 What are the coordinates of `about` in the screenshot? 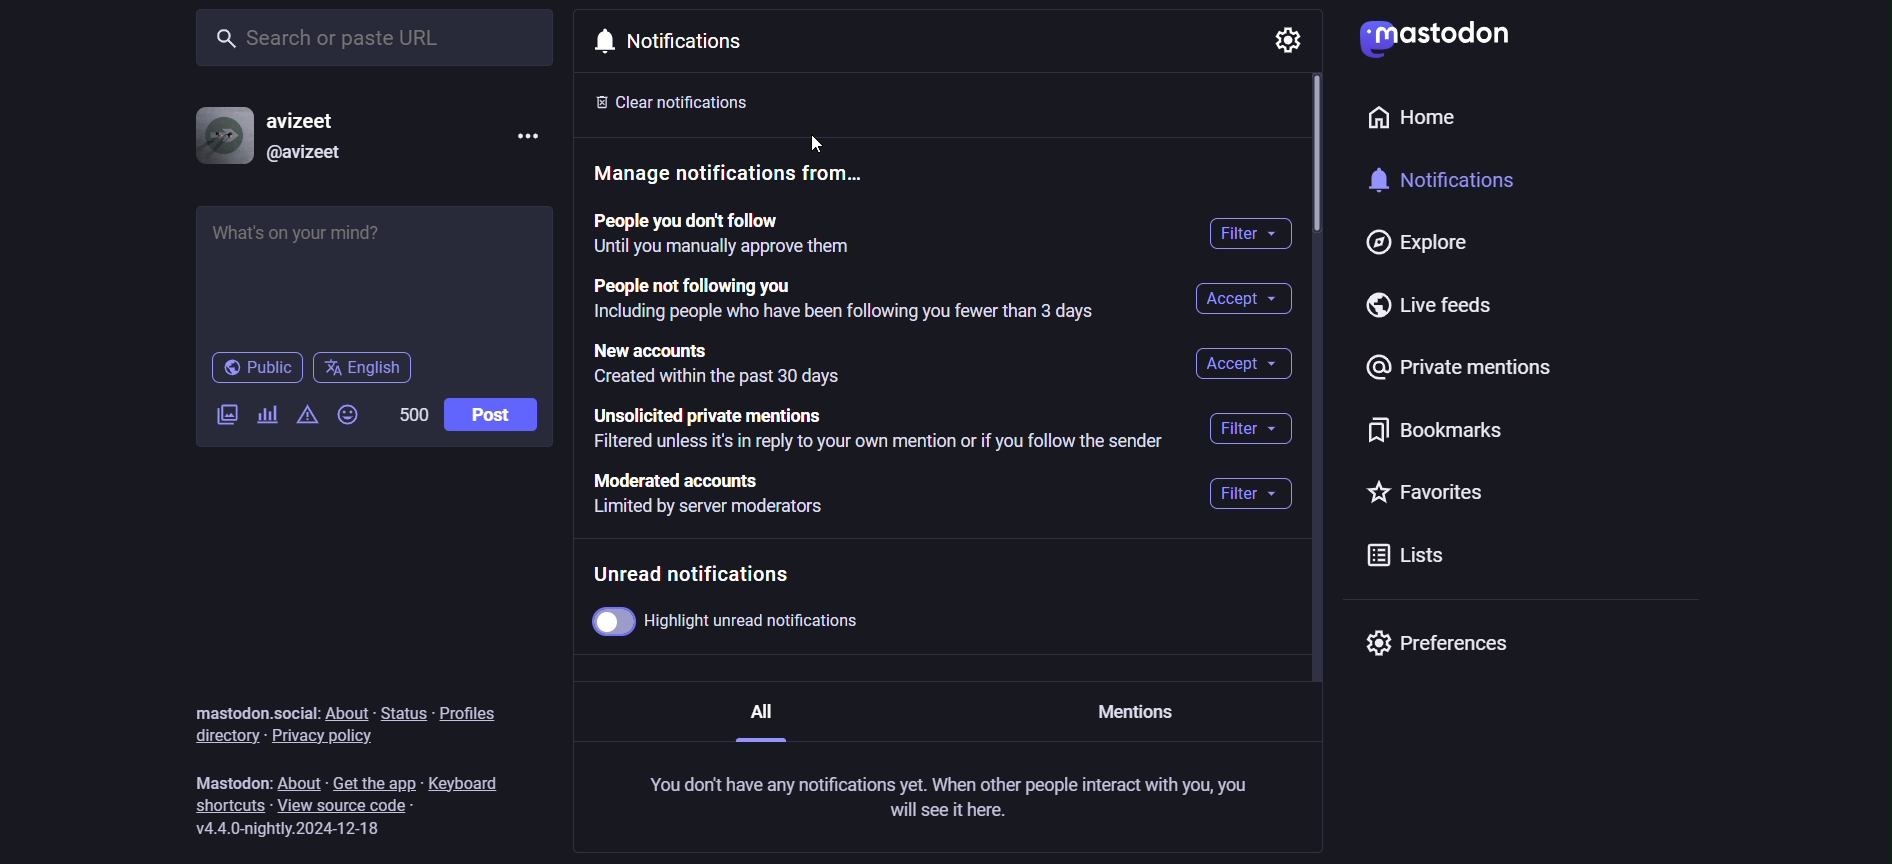 It's located at (301, 781).